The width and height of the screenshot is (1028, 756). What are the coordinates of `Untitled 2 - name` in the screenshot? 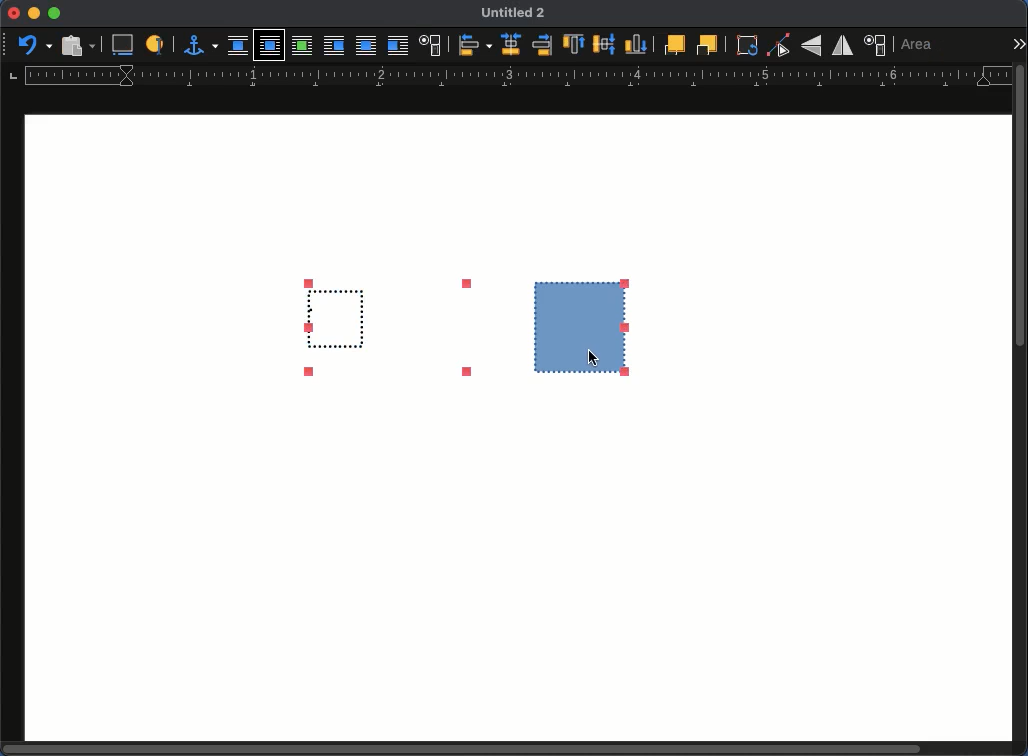 It's located at (515, 11).